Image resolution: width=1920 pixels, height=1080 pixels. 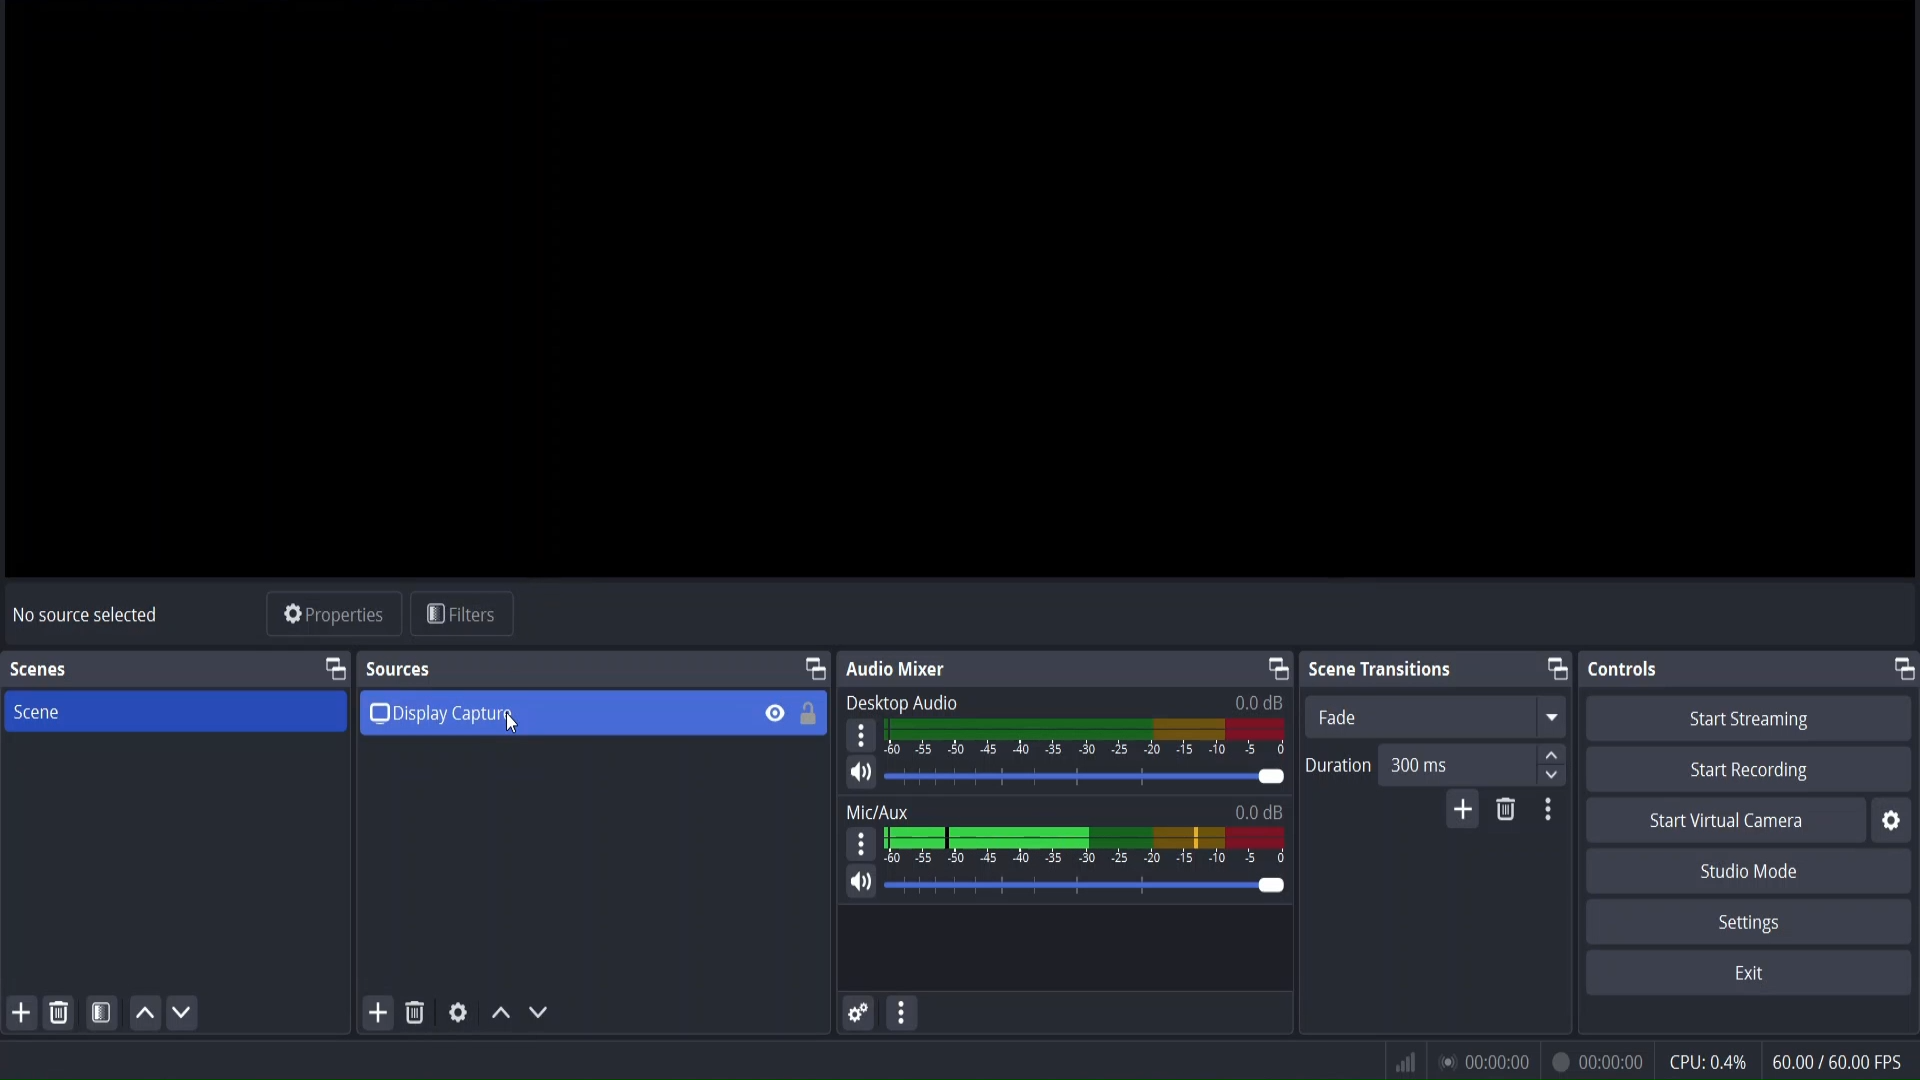 I want to click on change tab layout, so click(x=1901, y=668).